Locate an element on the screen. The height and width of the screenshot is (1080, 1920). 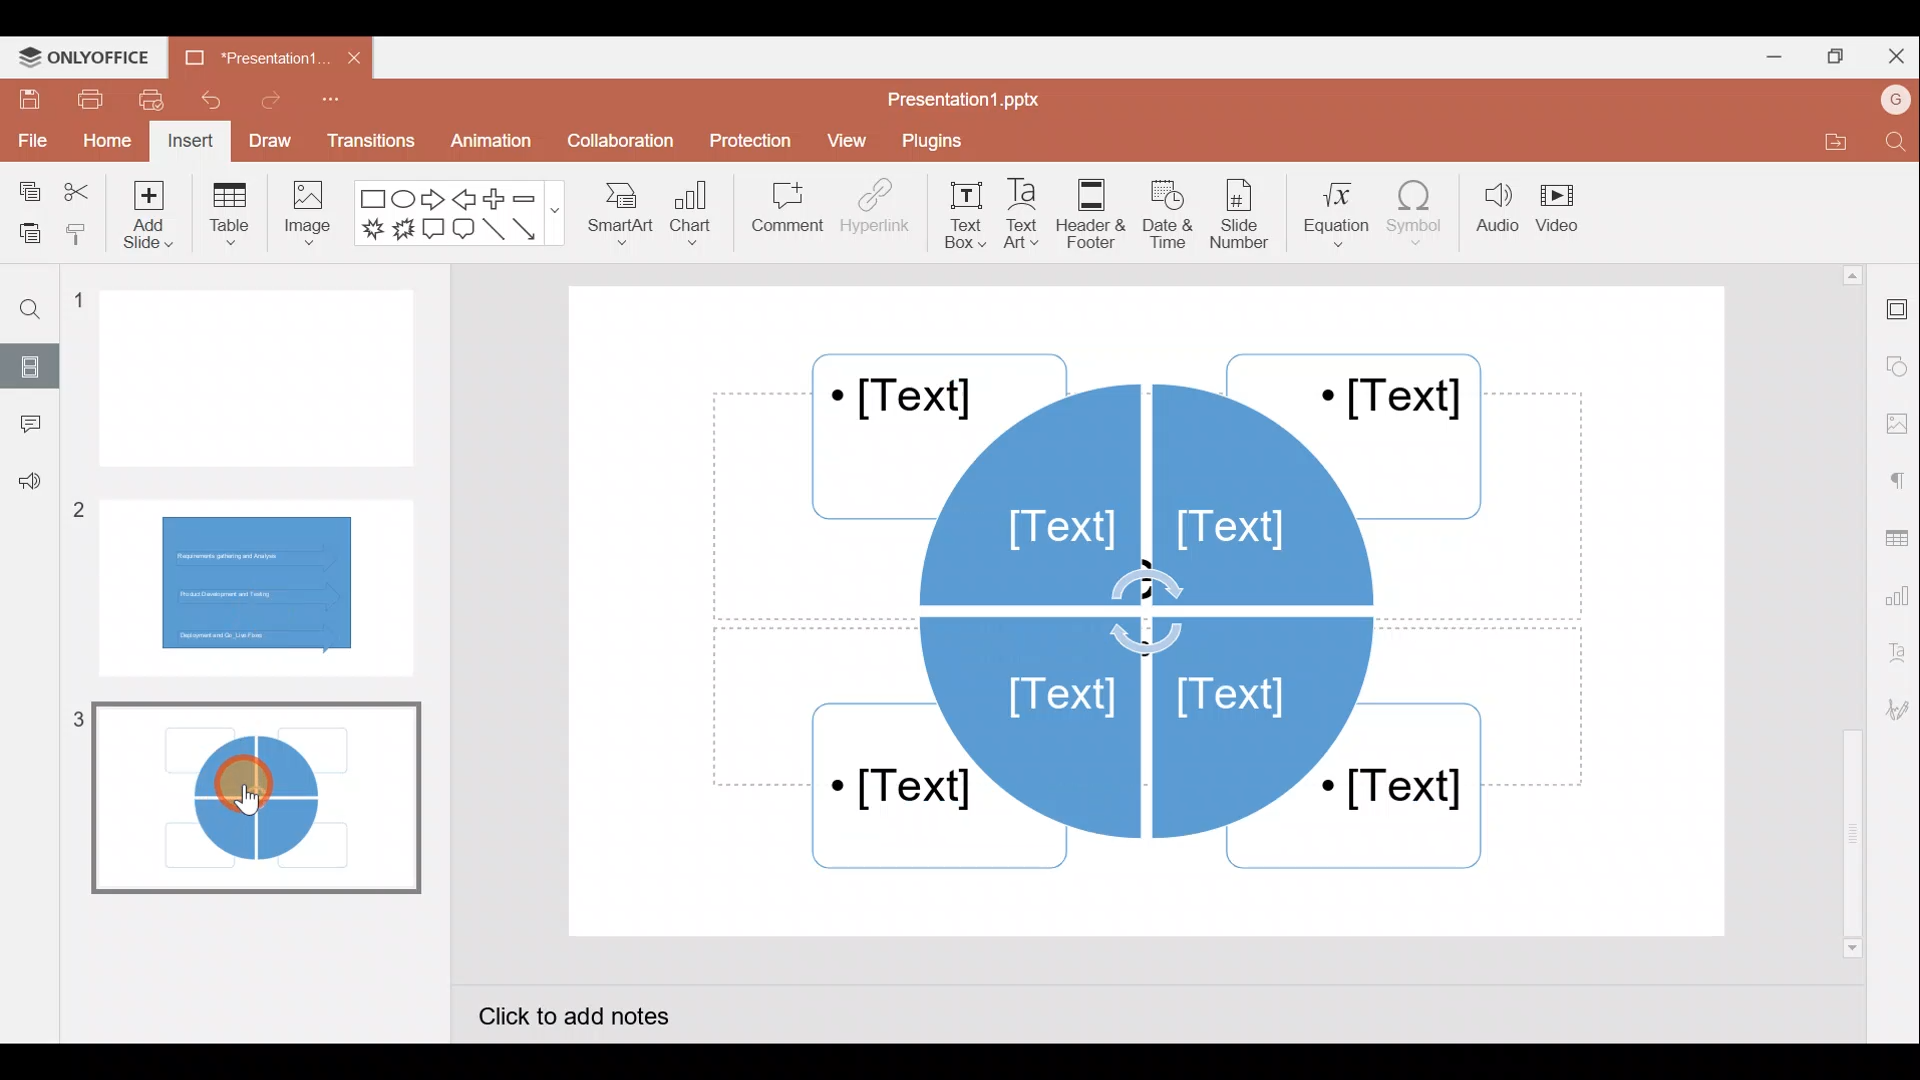
Image settings is located at coordinates (1895, 420).